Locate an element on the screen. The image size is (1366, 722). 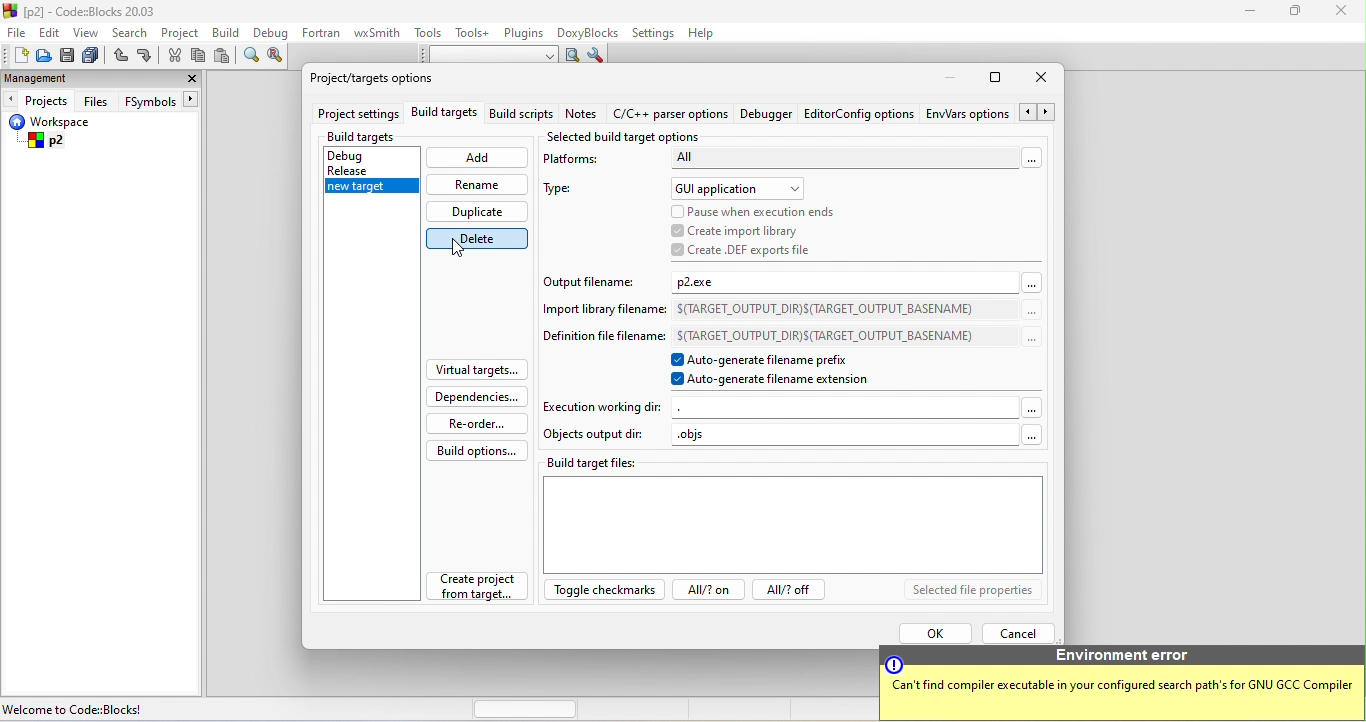
pause when execution ends is located at coordinates (763, 210).